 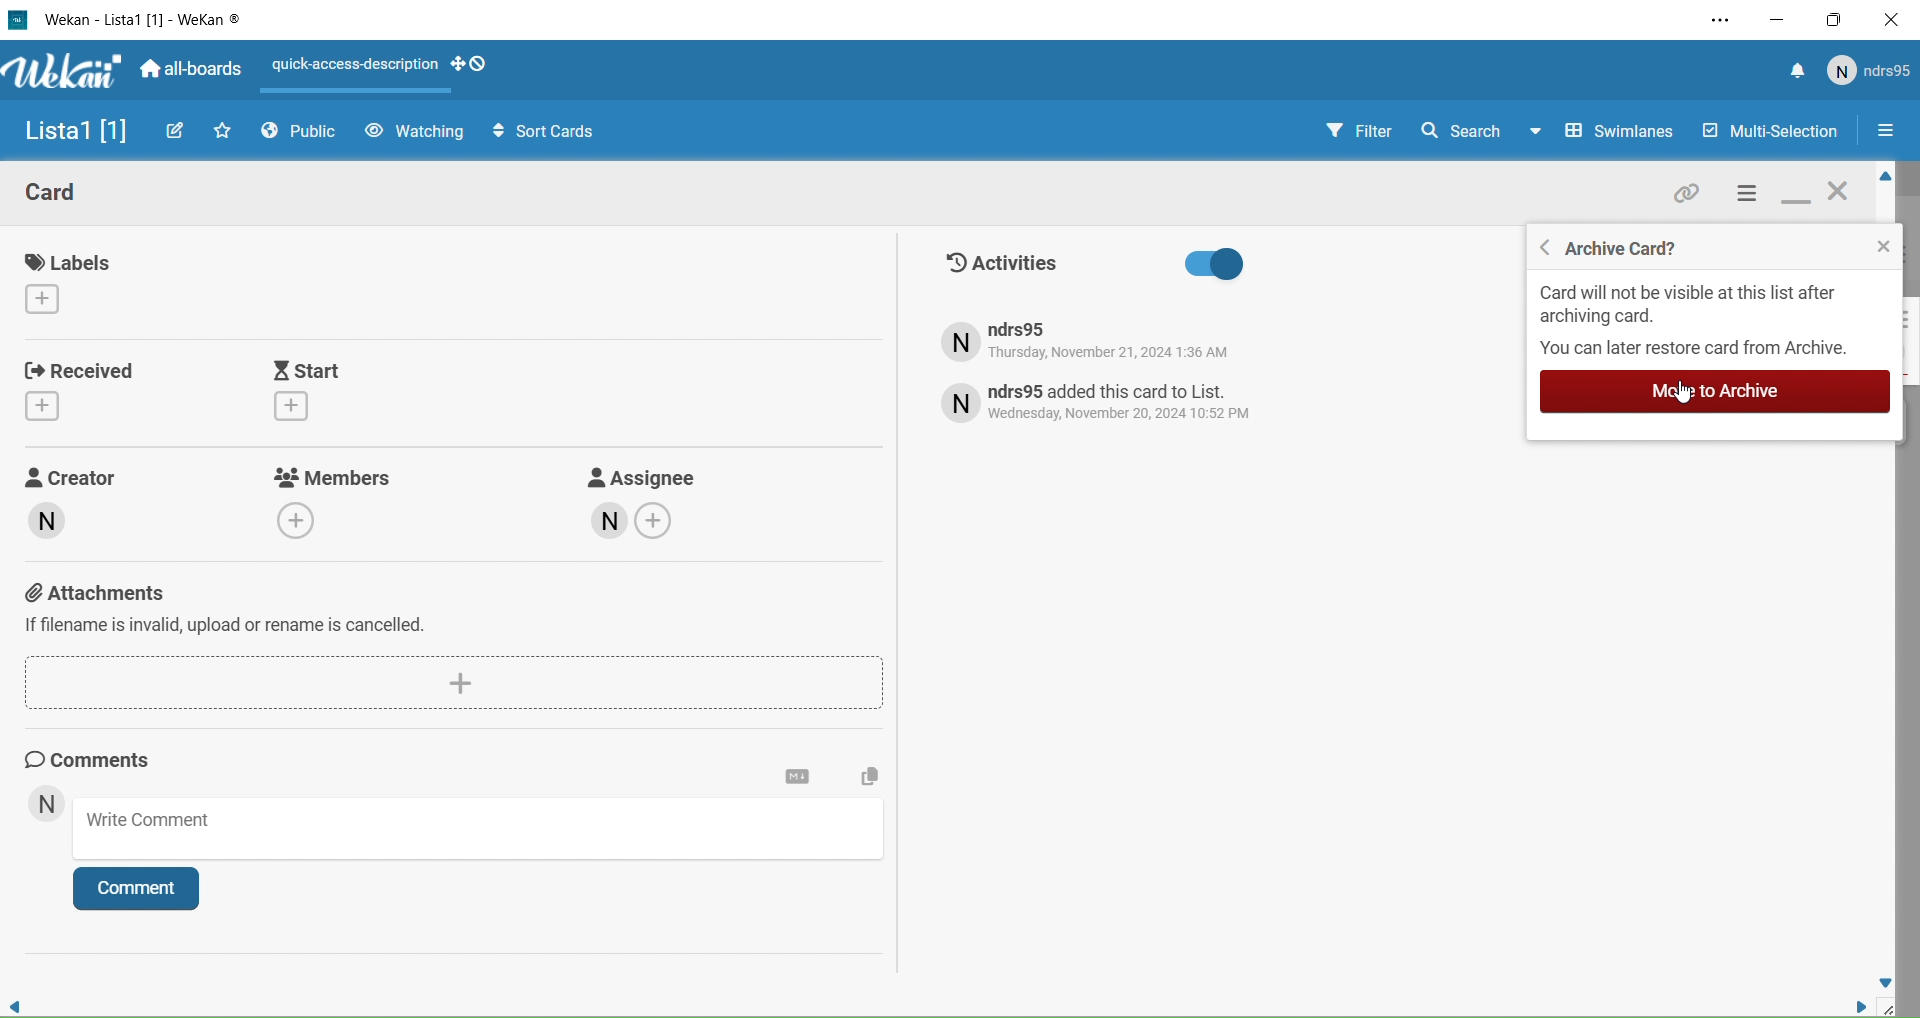 I want to click on Creator, so click(x=81, y=500).